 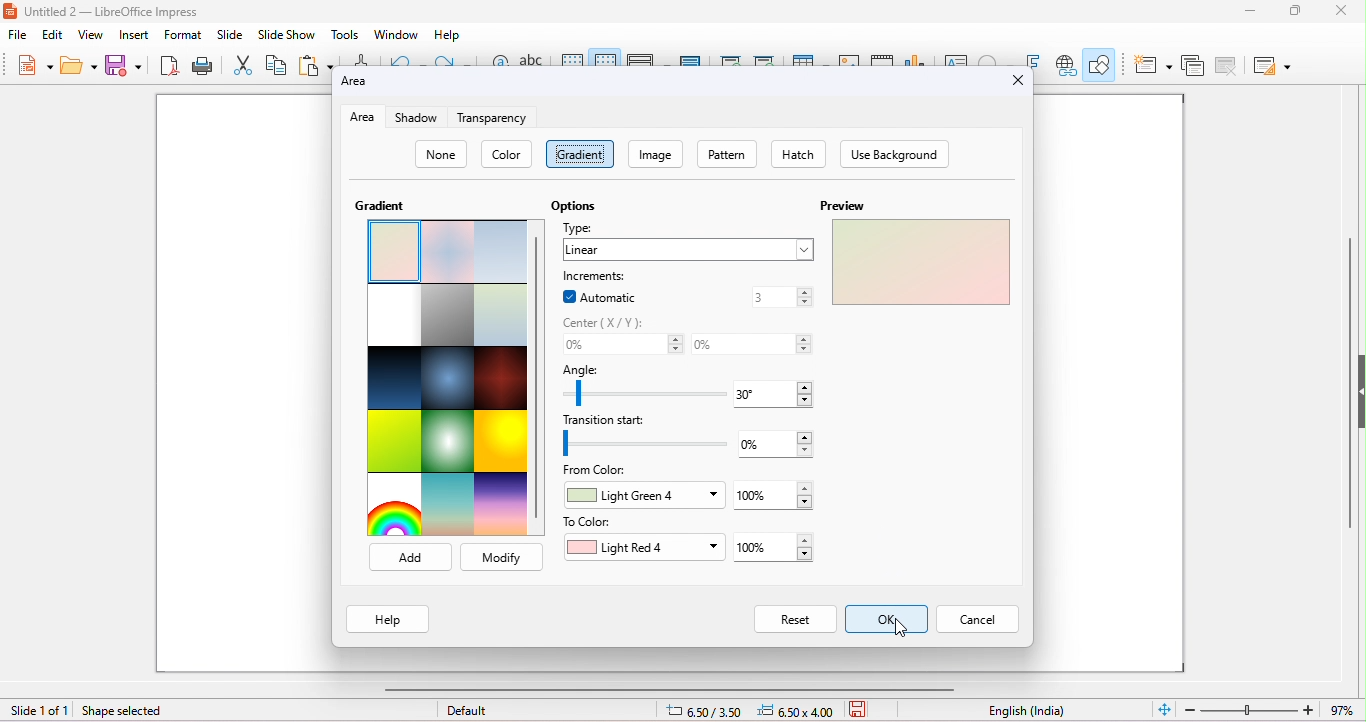 I want to click on preview gradient, so click(x=919, y=261).